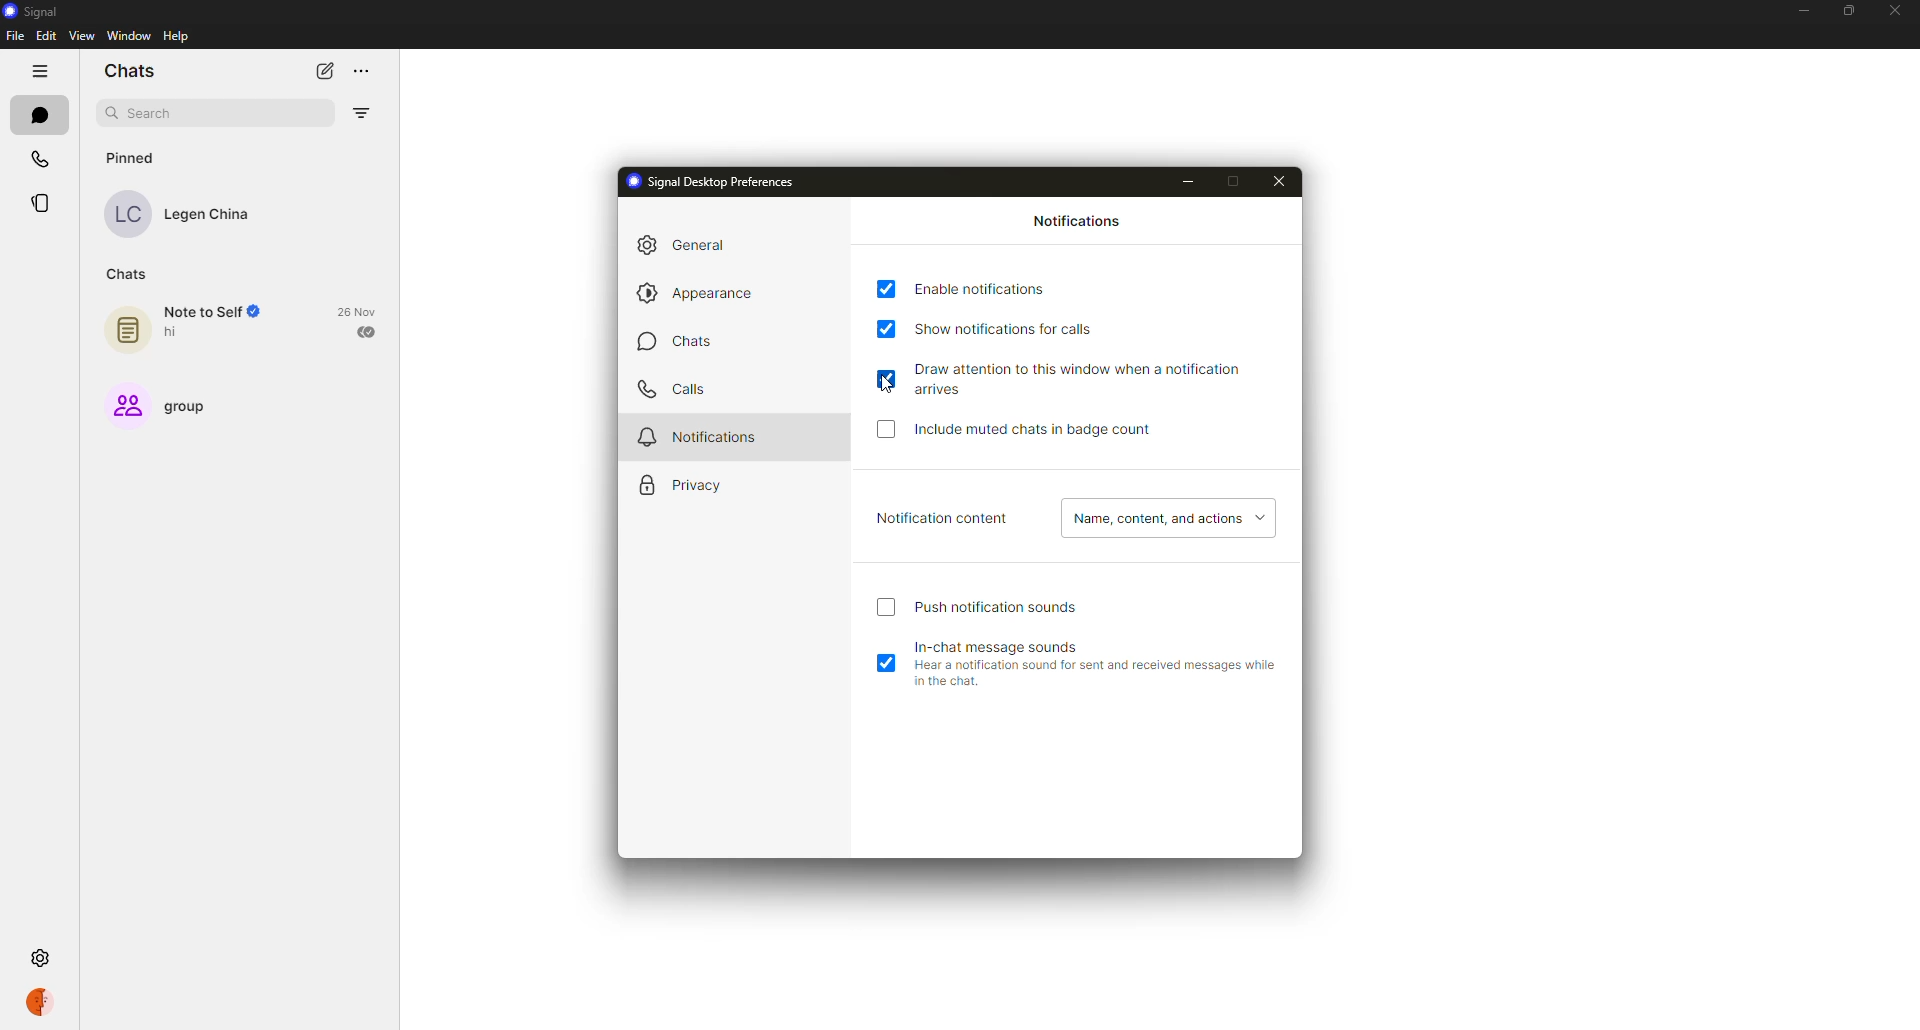 Image resolution: width=1920 pixels, height=1030 pixels. Describe the element at coordinates (1016, 326) in the screenshot. I see `show notifications for calls` at that location.